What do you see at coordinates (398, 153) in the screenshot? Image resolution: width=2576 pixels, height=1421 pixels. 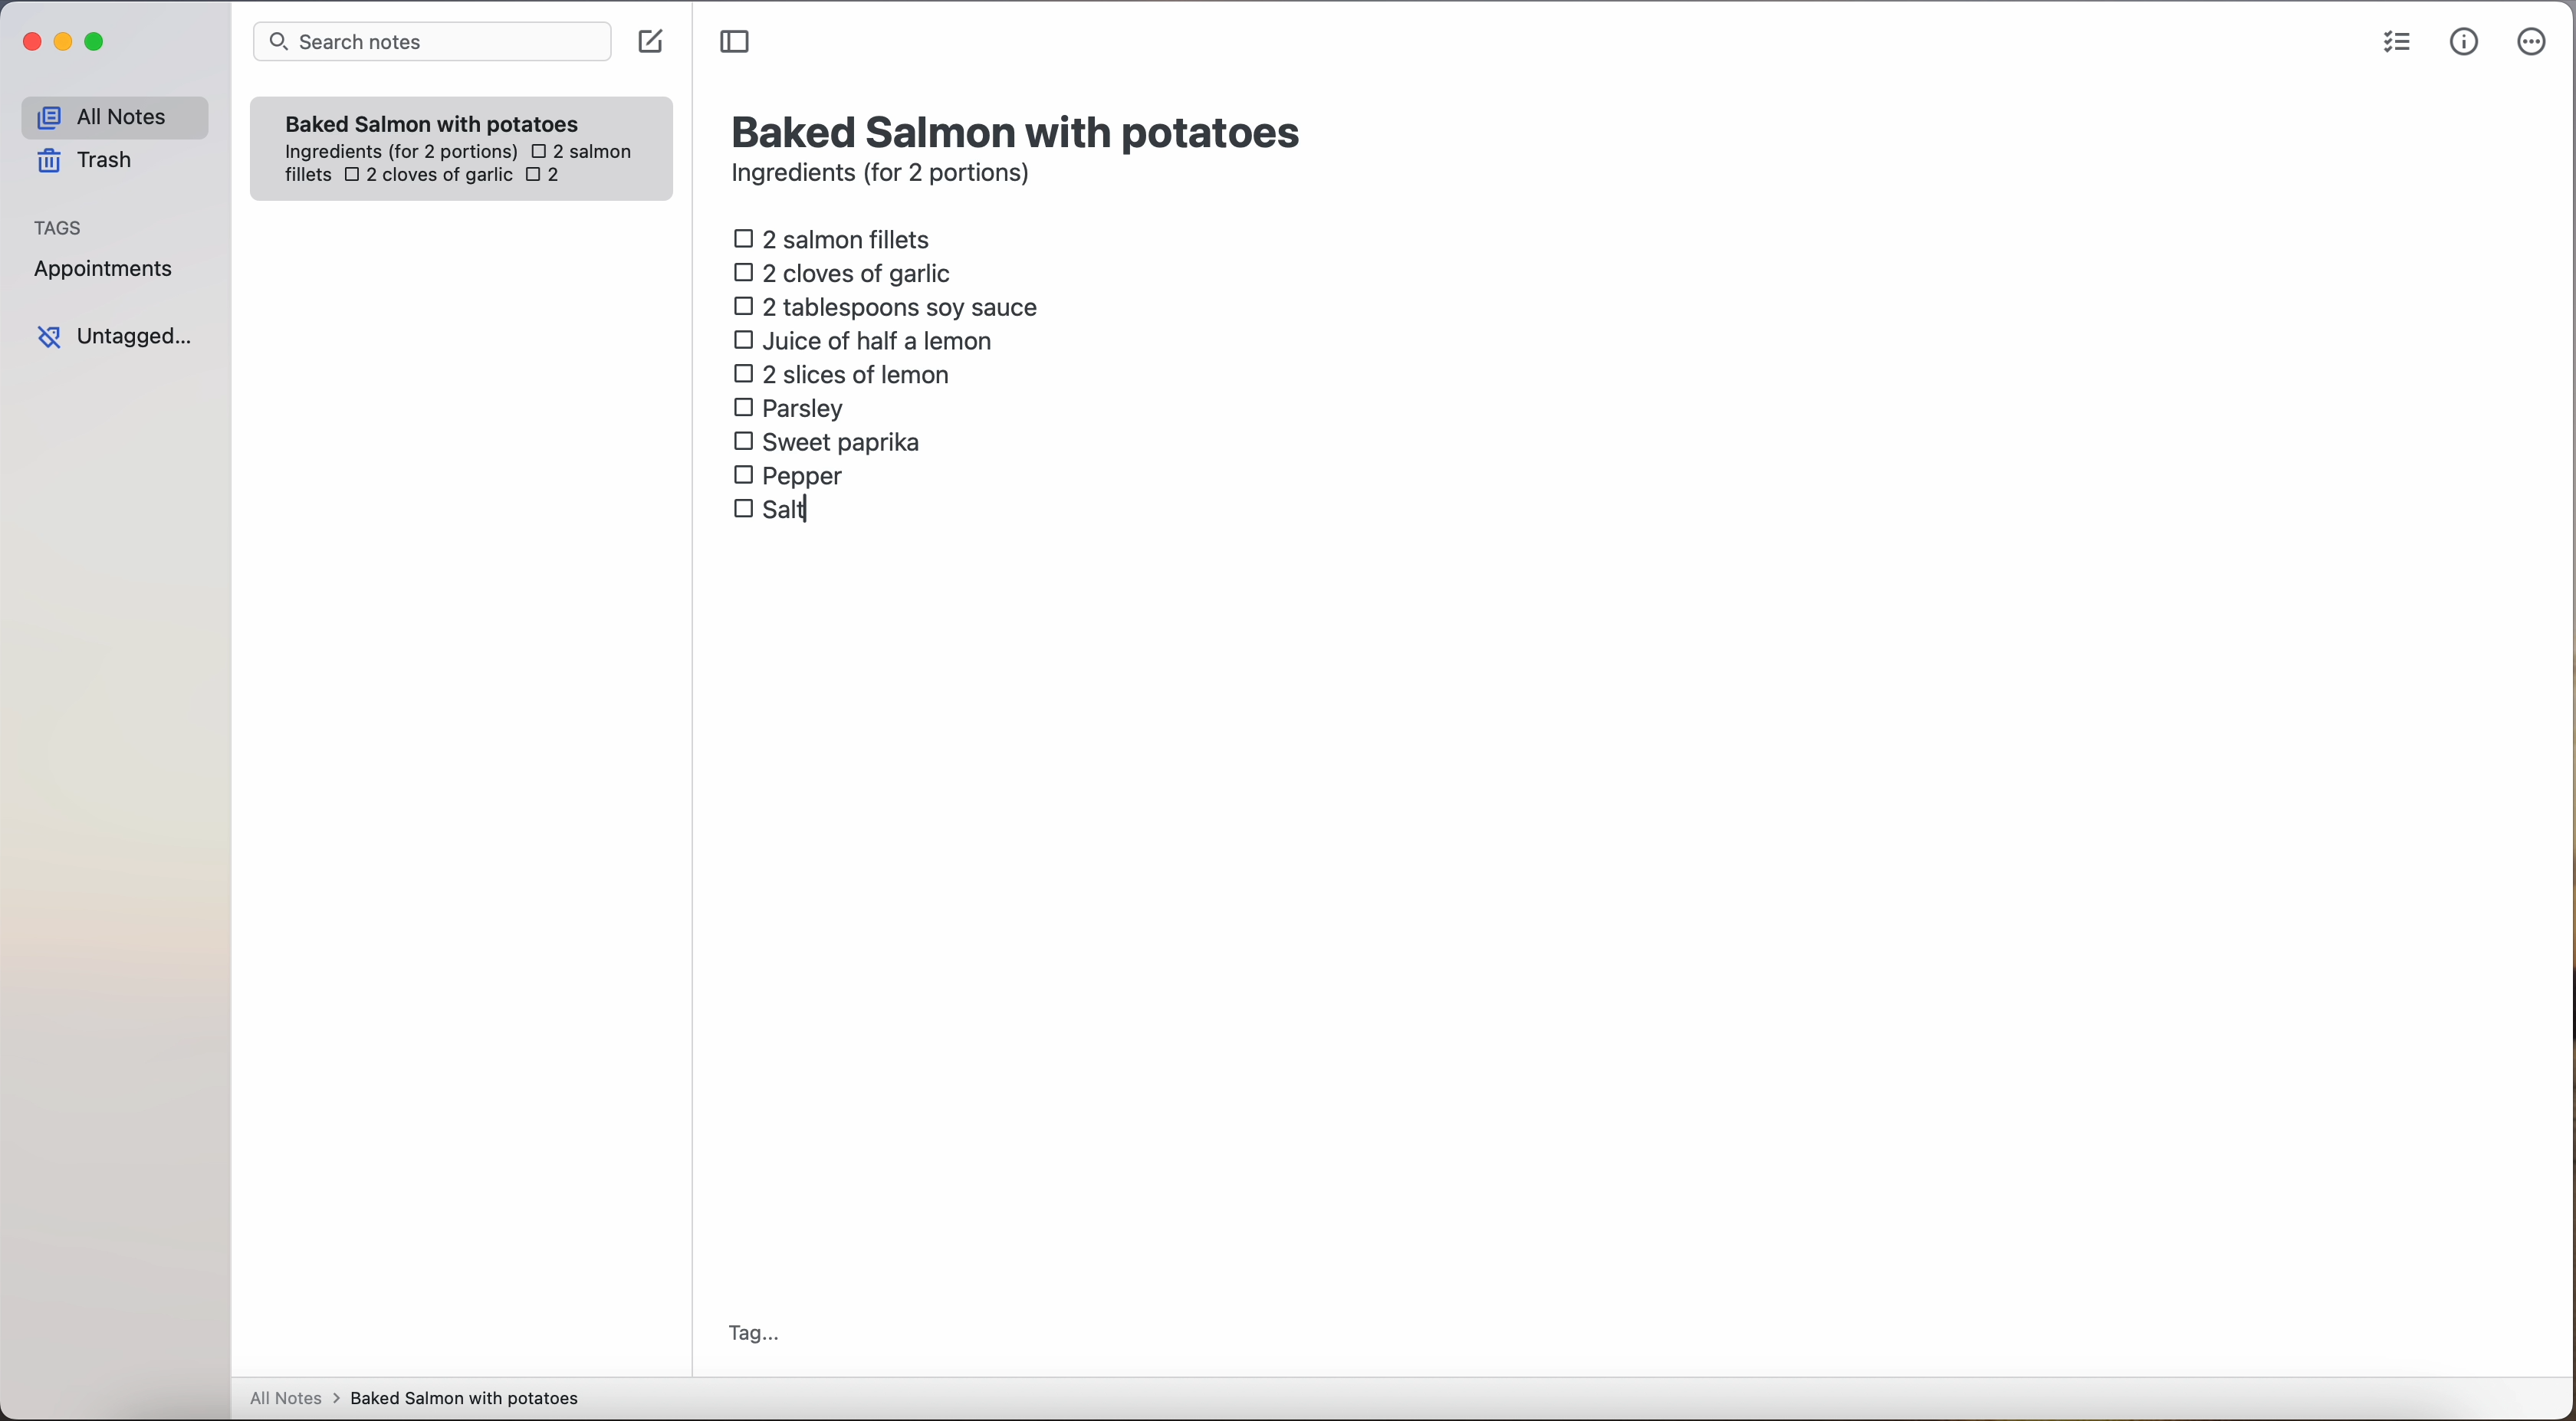 I see `ingredientes (for 2 portions)` at bounding box center [398, 153].